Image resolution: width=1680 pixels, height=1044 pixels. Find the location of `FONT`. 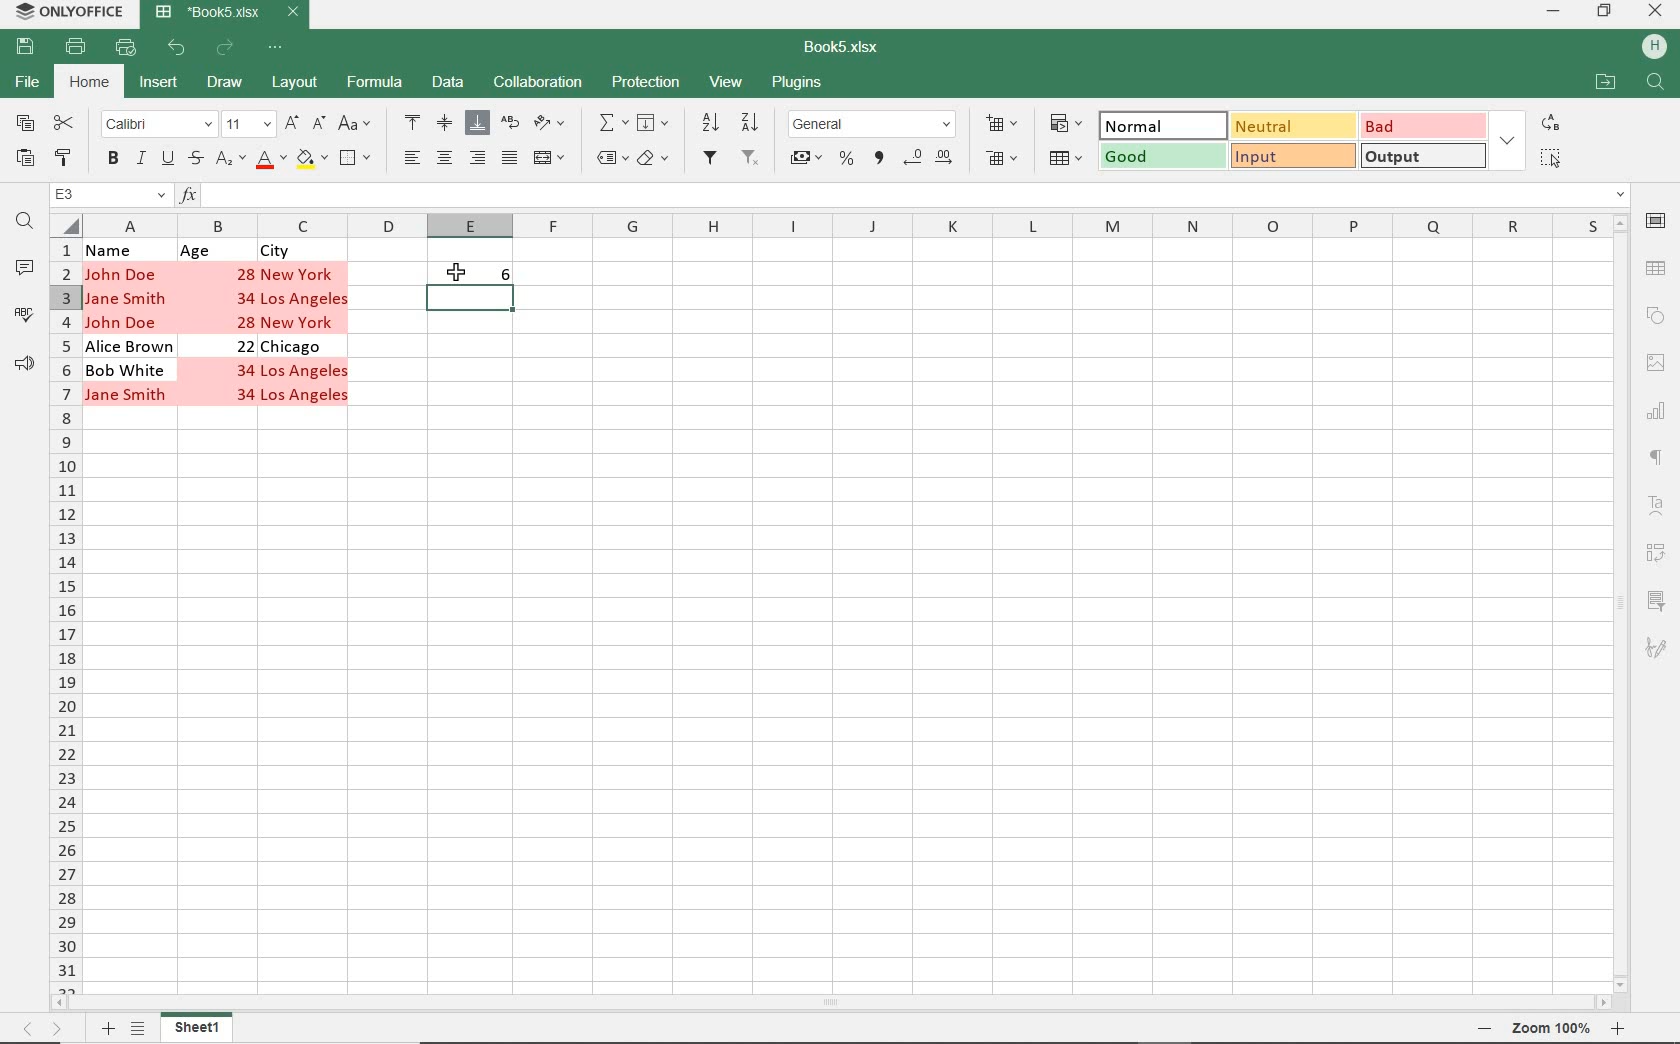

FONT is located at coordinates (158, 125).